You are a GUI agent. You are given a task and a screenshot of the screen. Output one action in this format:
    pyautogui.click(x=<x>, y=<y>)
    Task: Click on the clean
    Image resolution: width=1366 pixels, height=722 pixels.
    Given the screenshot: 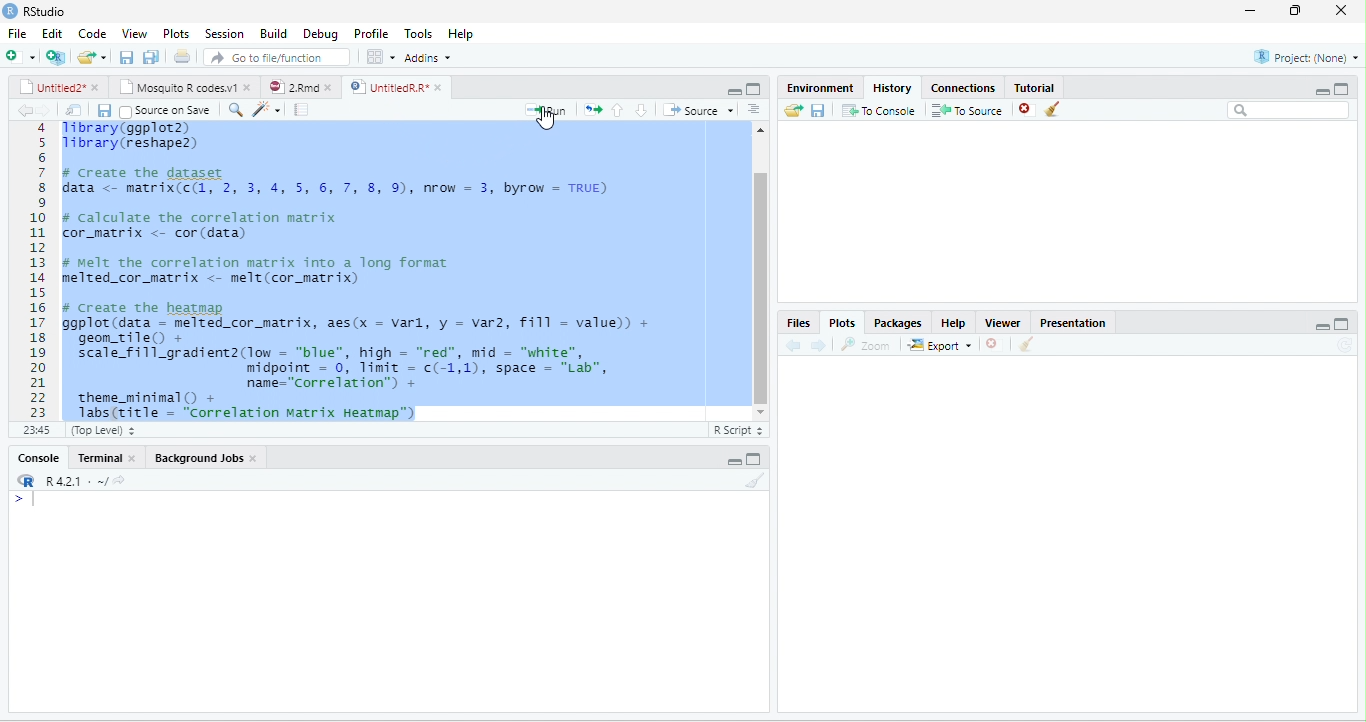 What is the action you would take?
    pyautogui.click(x=746, y=482)
    